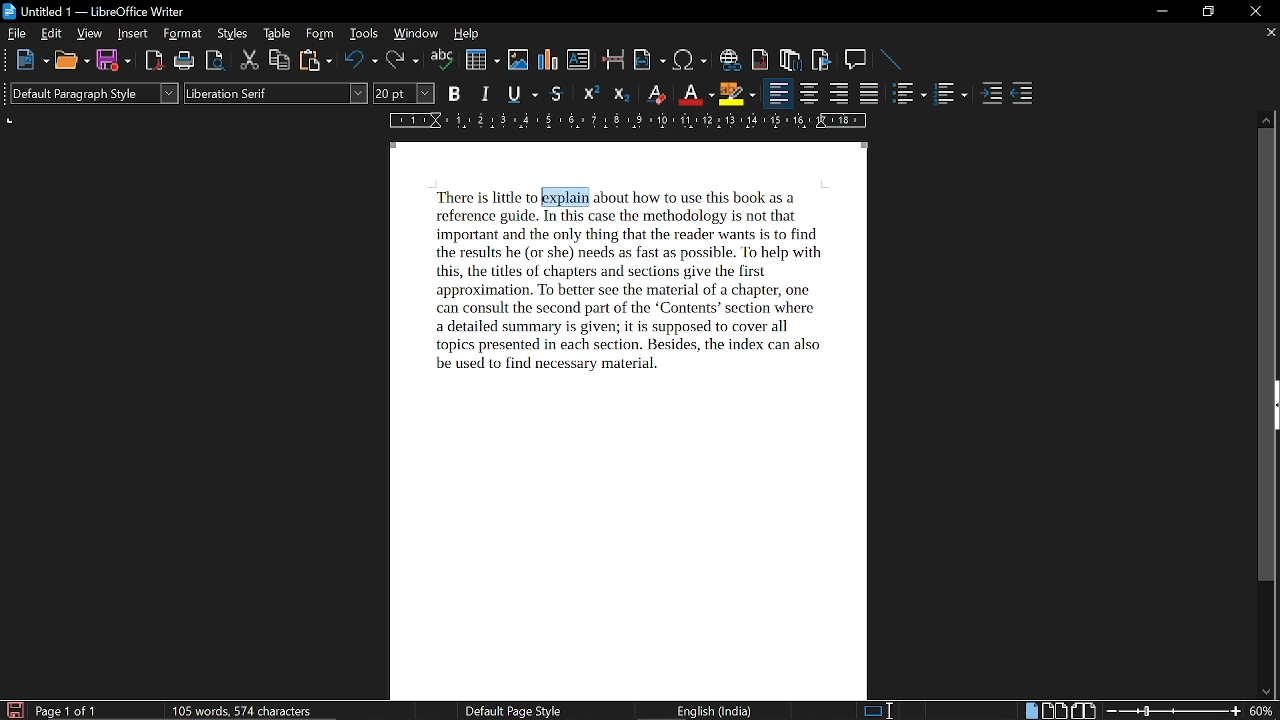 This screenshot has height=720, width=1280. Describe the element at coordinates (621, 95) in the screenshot. I see `subscript` at that location.